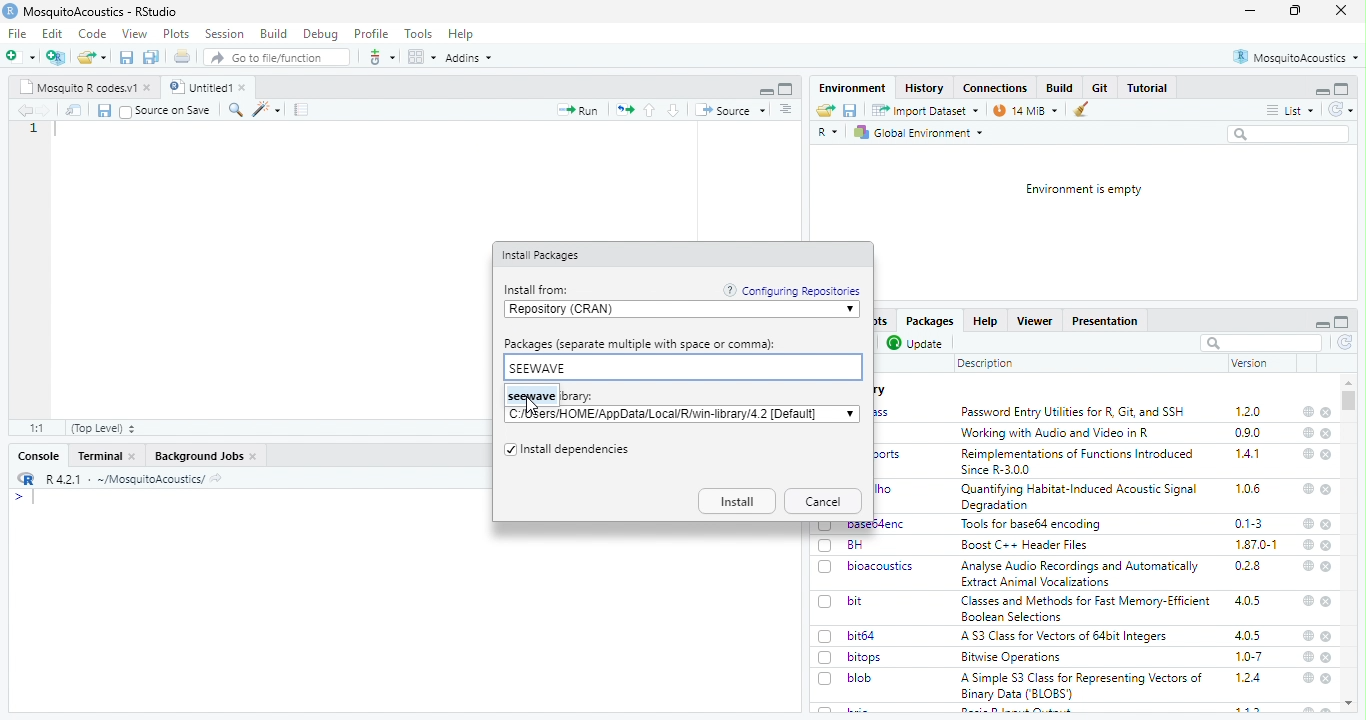  What do you see at coordinates (856, 601) in the screenshot?
I see `bit` at bounding box center [856, 601].